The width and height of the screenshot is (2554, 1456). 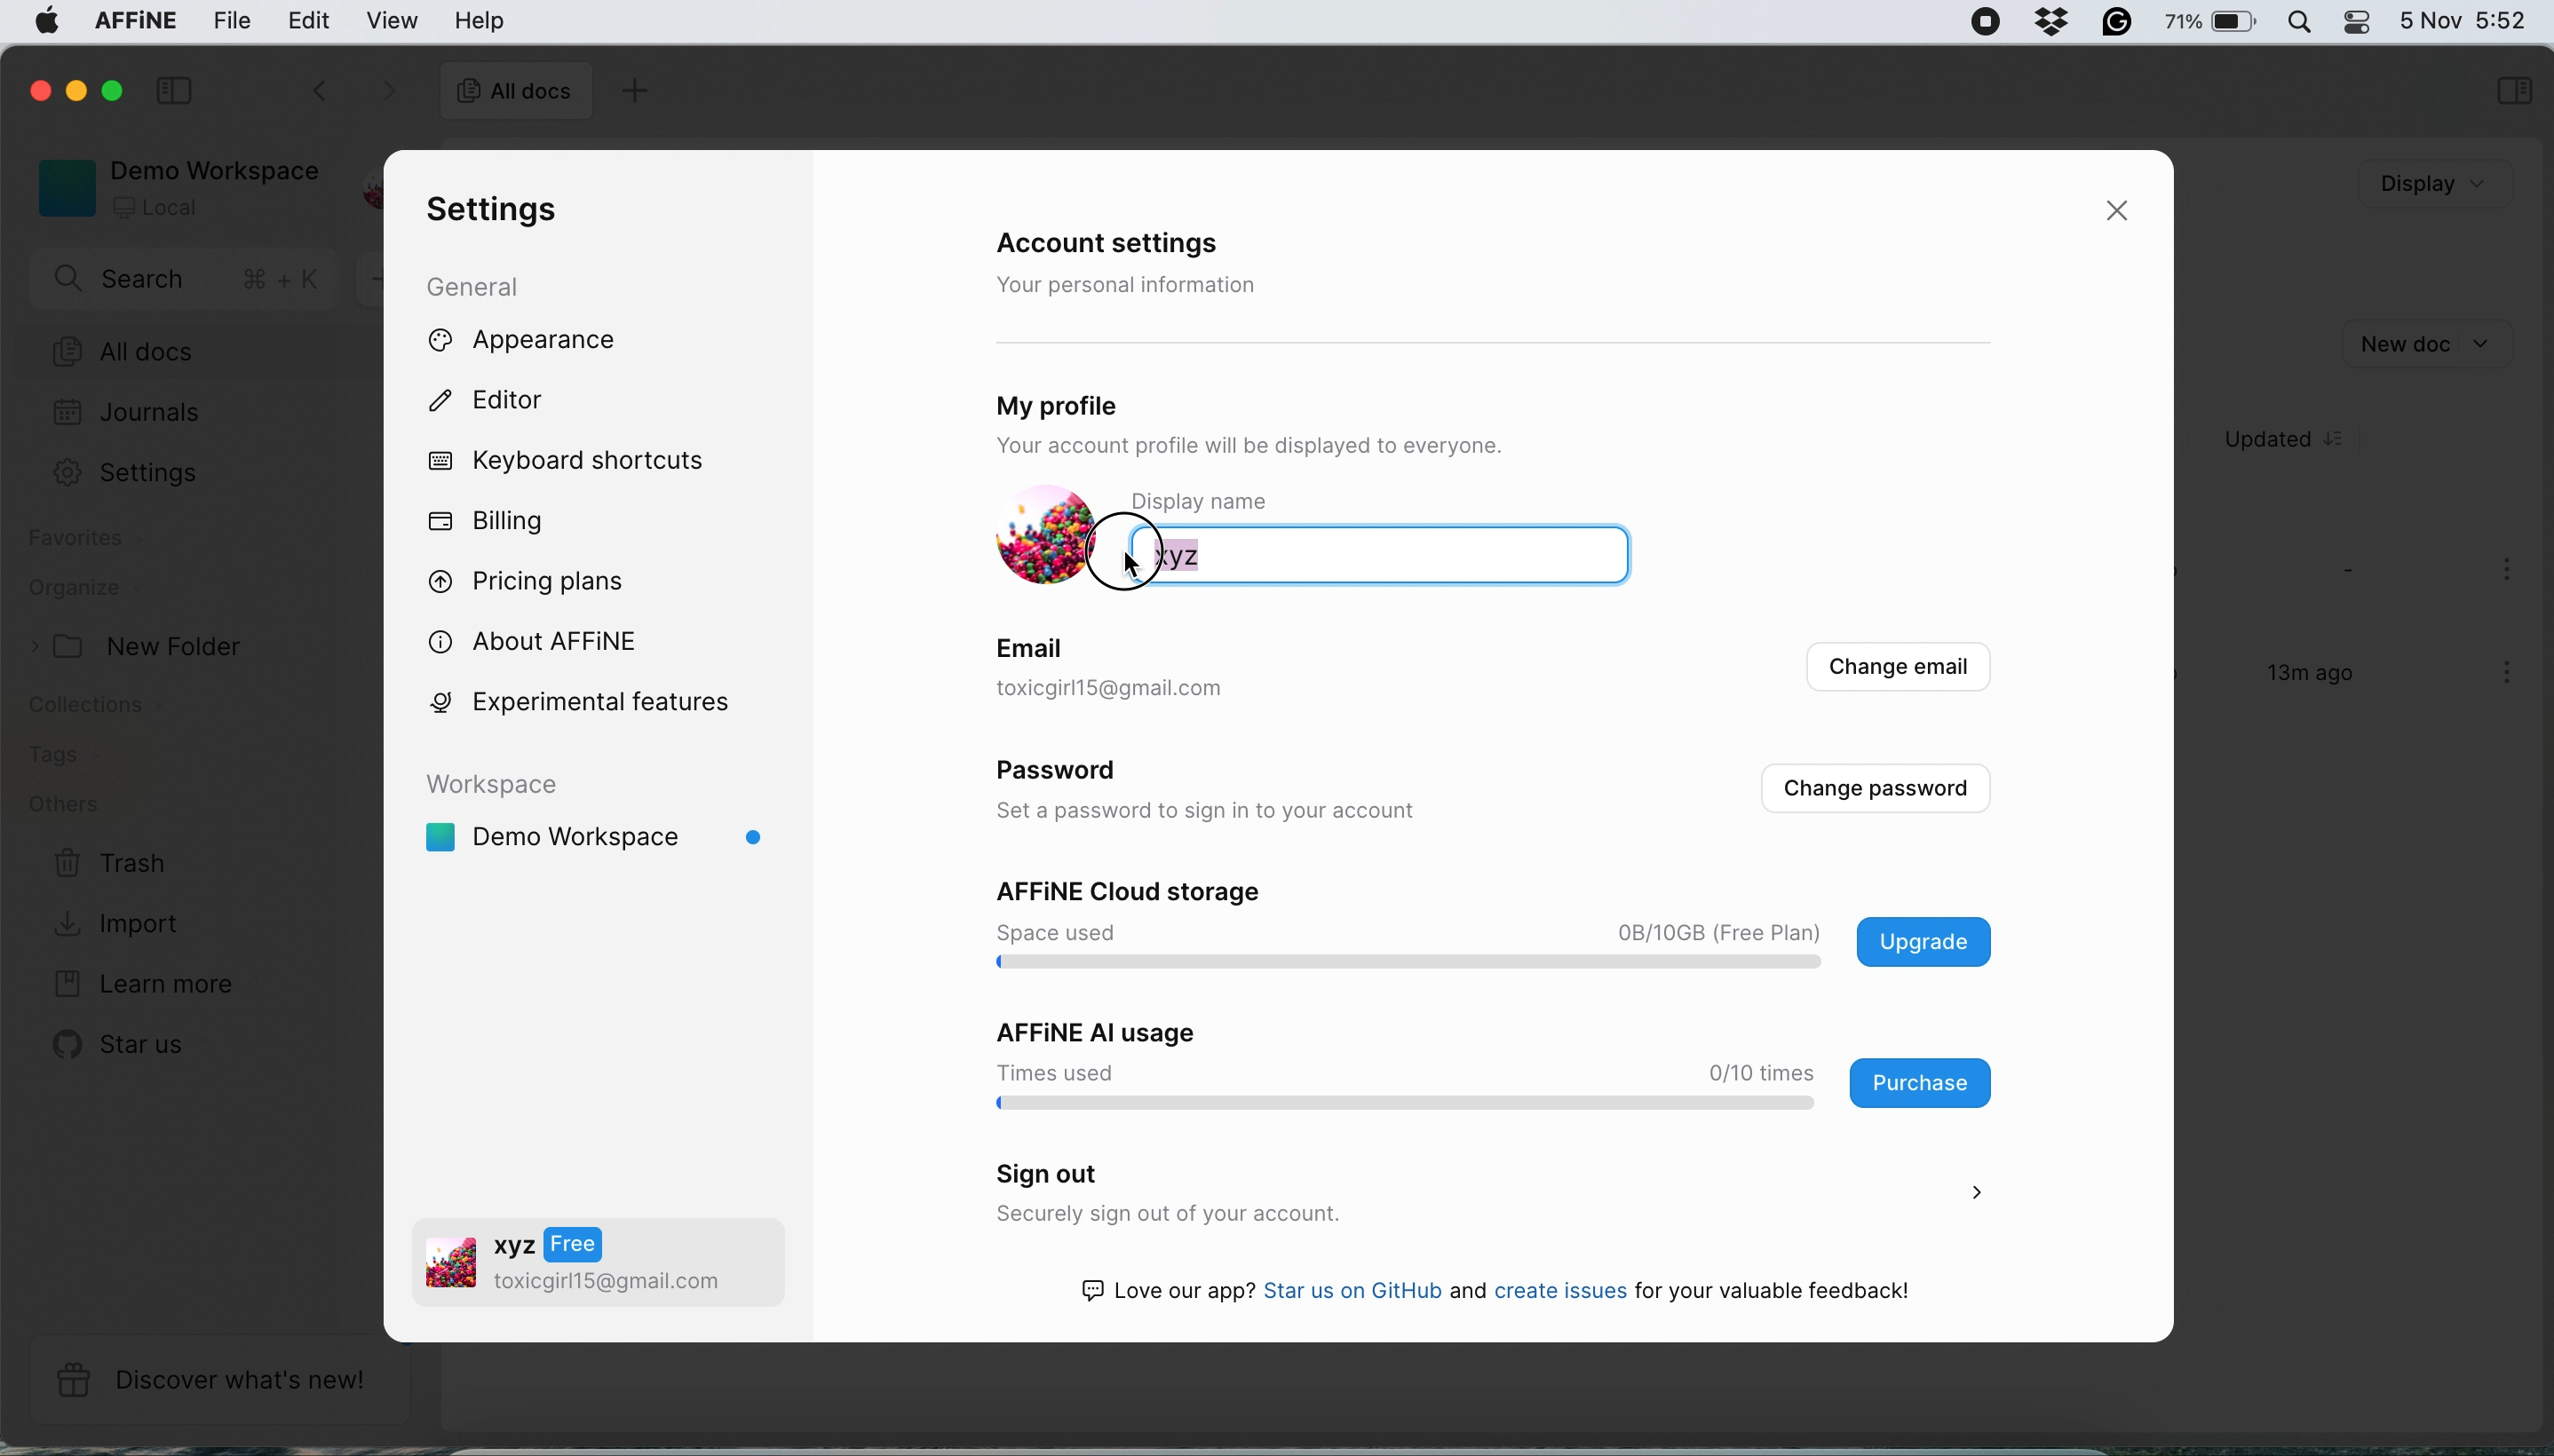 What do you see at coordinates (112, 865) in the screenshot?
I see `trash` at bounding box center [112, 865].